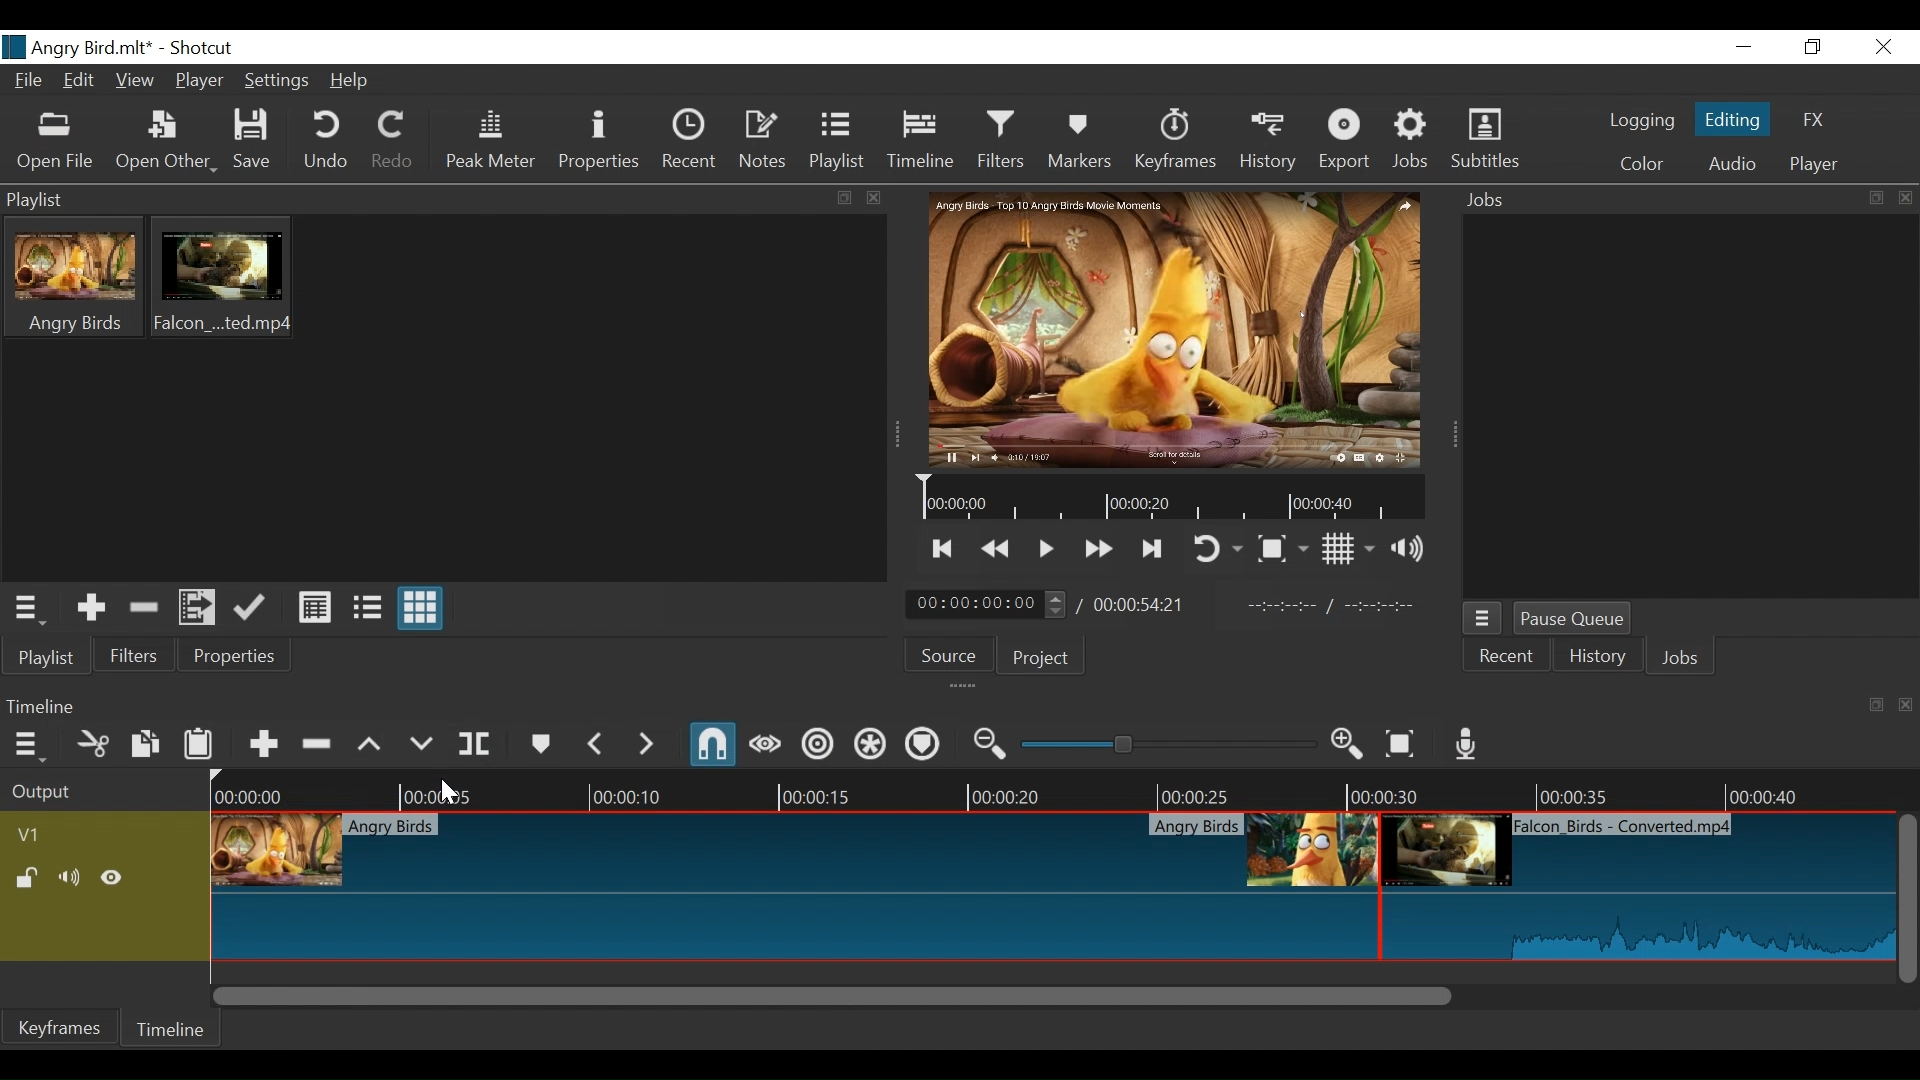 This screenshot has height=1080, width=1920. Describe the element at coordinates (171, 1028) in the screenshot. I see `Timeline` at that location.